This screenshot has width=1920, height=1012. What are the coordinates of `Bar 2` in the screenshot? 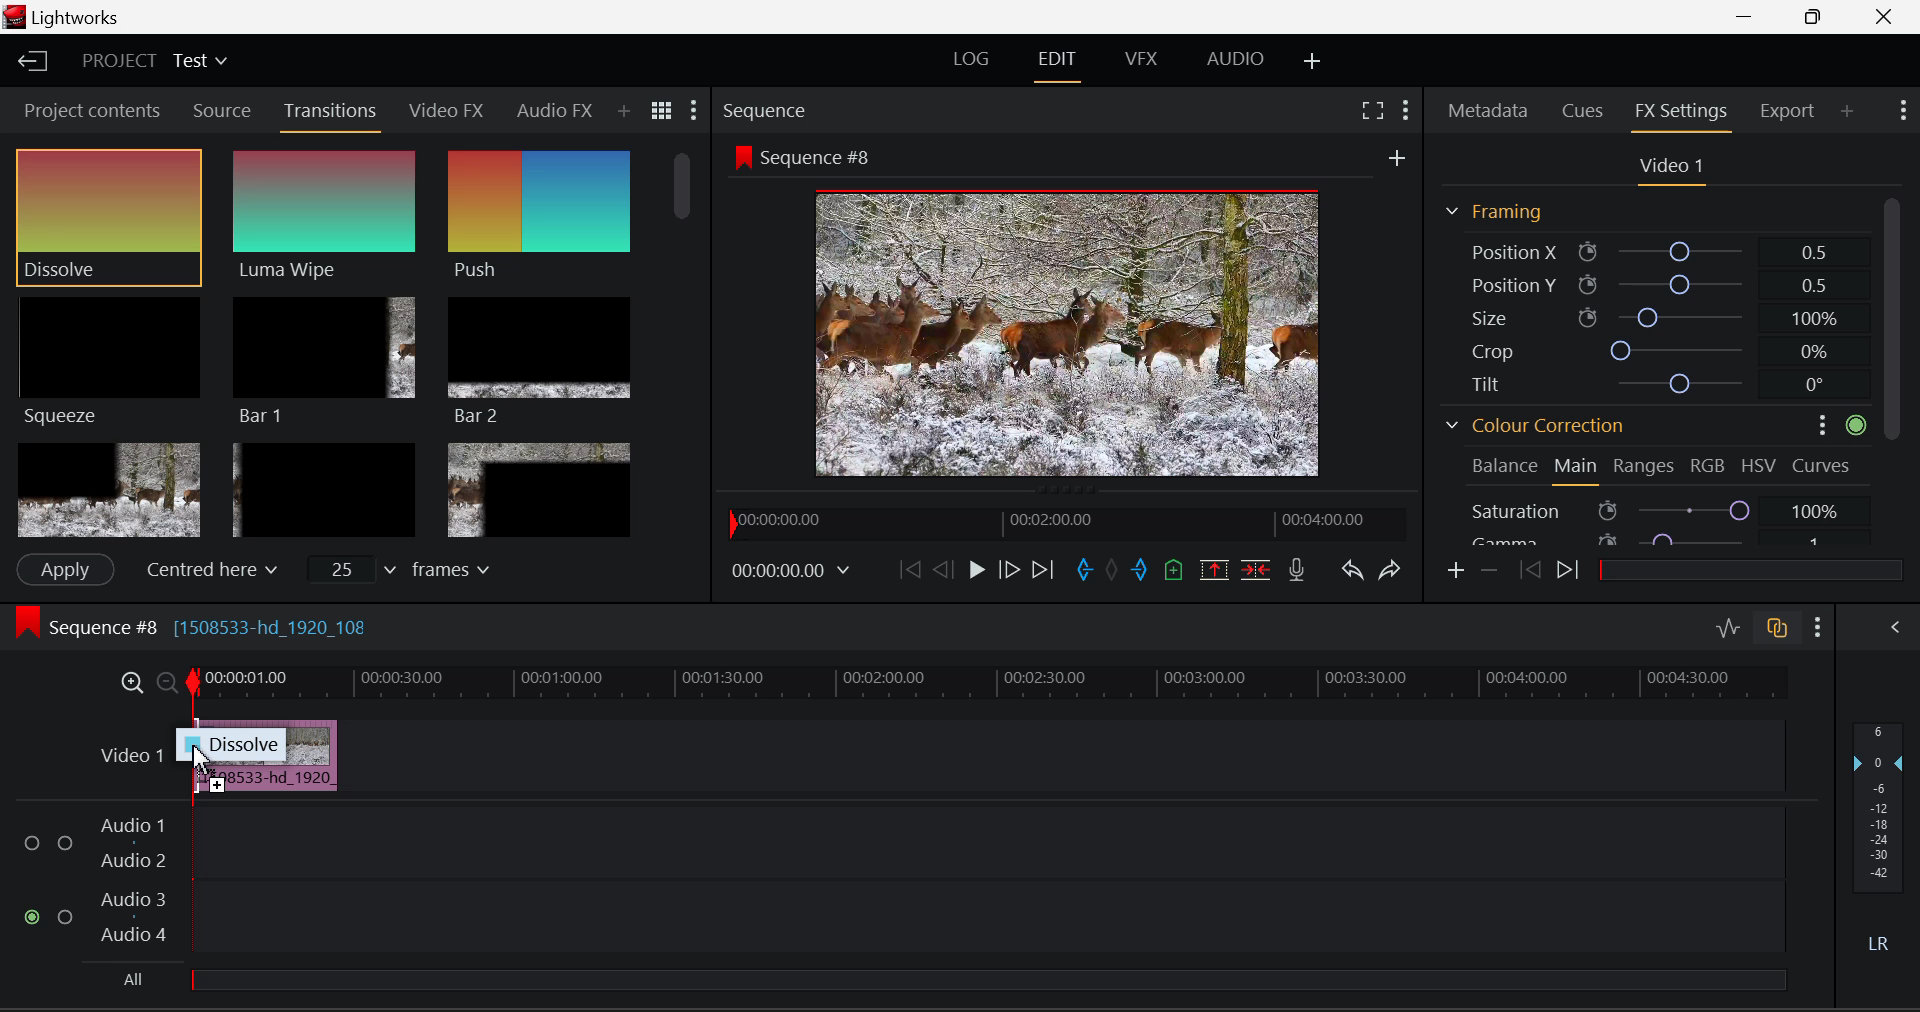 It's located at (540, 363).